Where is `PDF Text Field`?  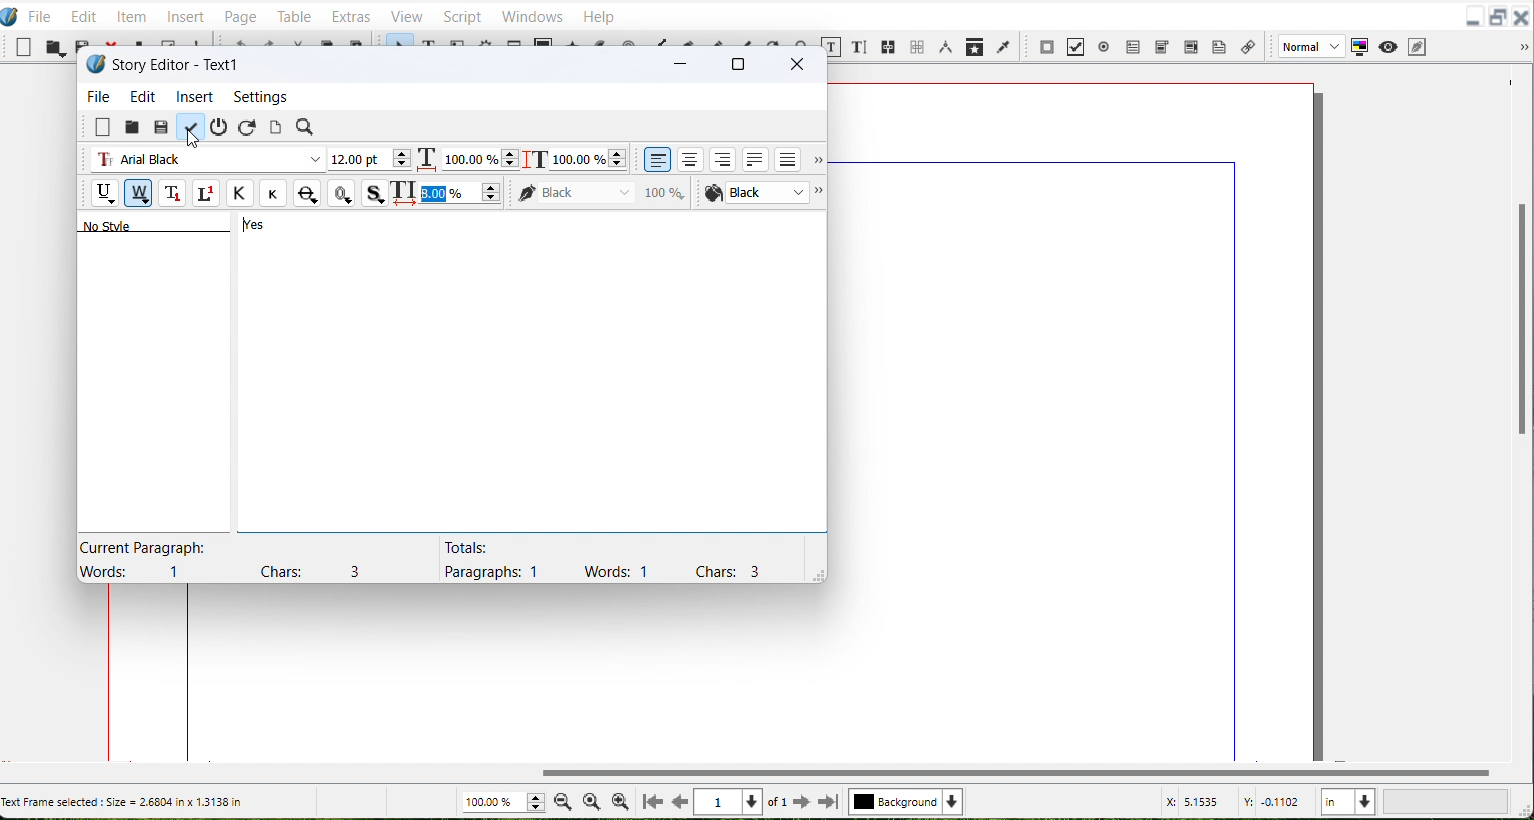
PDF Text Field is located at coordinates (1134, 44).